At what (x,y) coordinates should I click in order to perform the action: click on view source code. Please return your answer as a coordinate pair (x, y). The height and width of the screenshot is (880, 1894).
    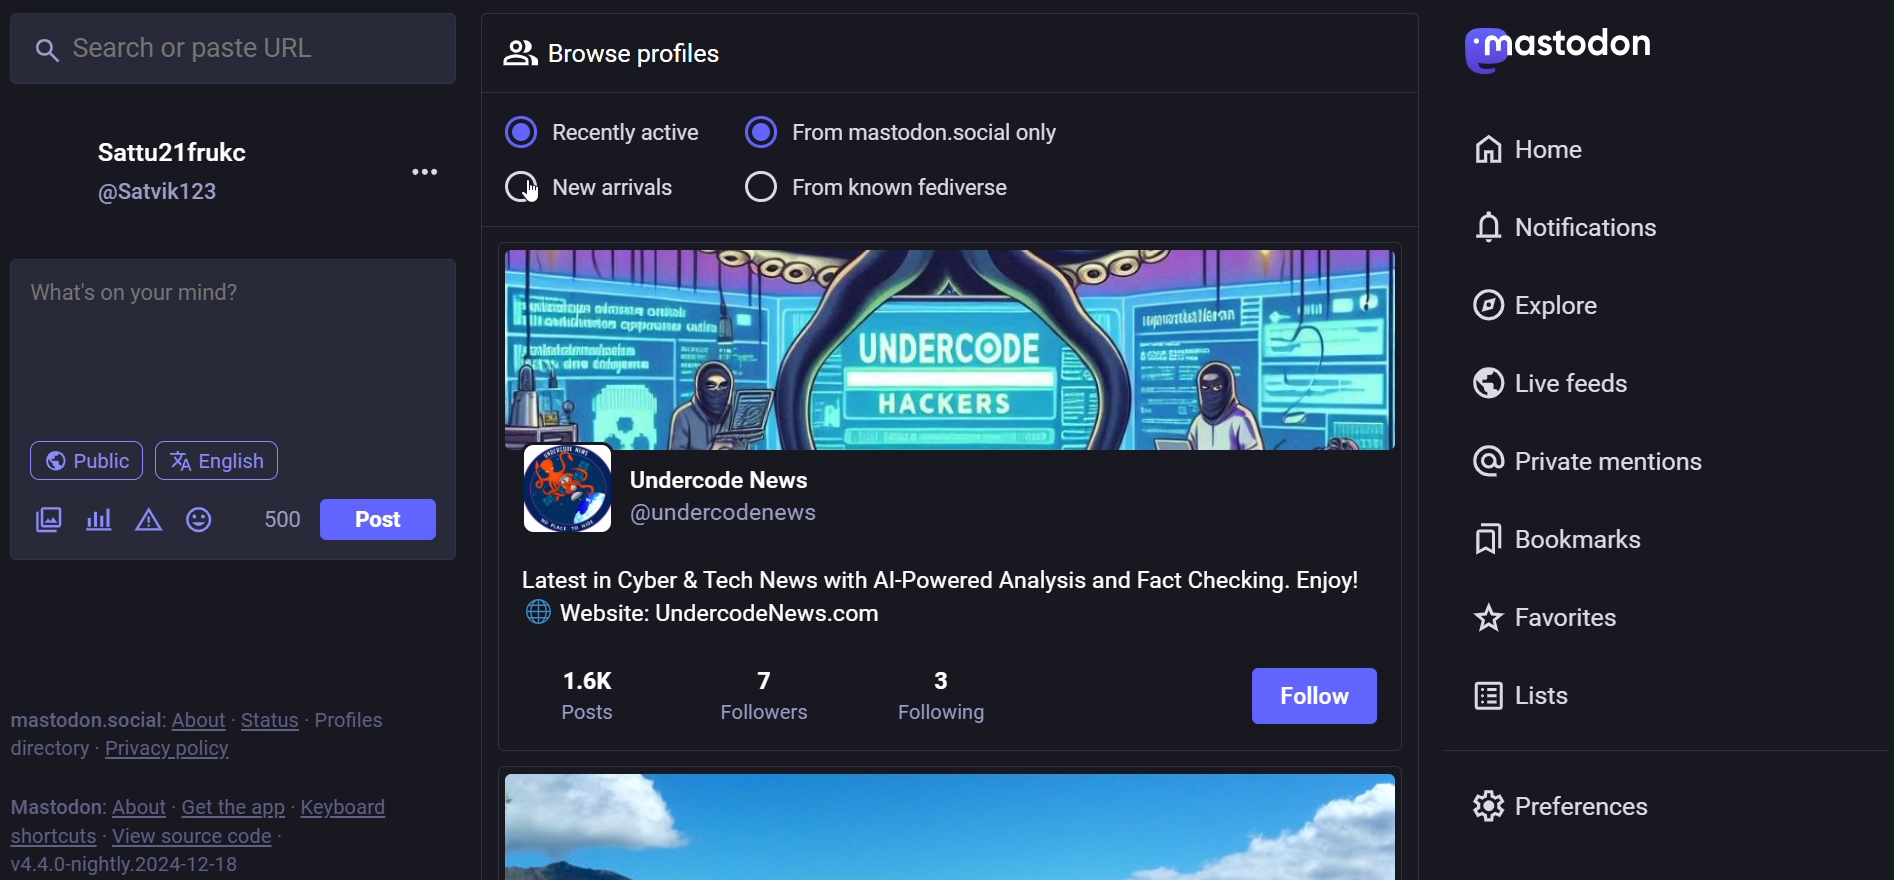
    Looking at the image, I should click on (198, 837).